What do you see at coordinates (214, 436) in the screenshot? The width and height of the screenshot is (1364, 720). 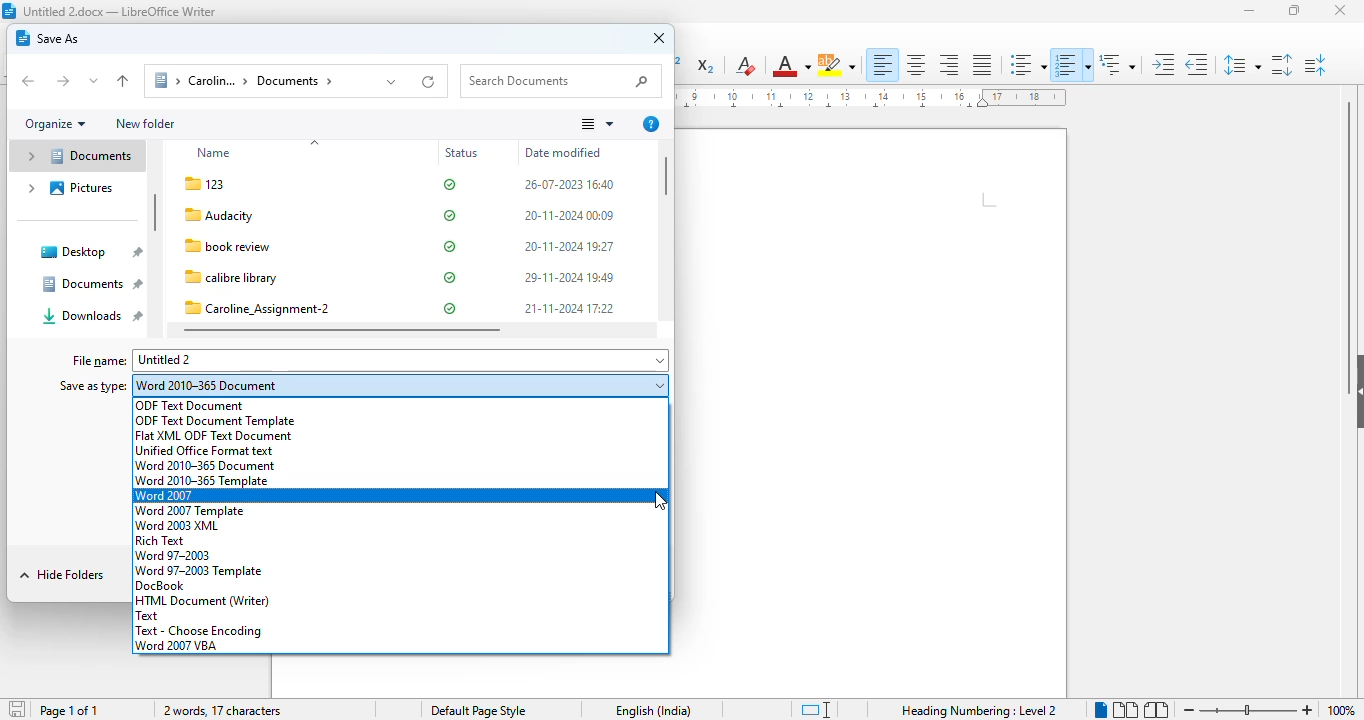 I see `flat XML ODF text document` at bounding box center [214, 436].